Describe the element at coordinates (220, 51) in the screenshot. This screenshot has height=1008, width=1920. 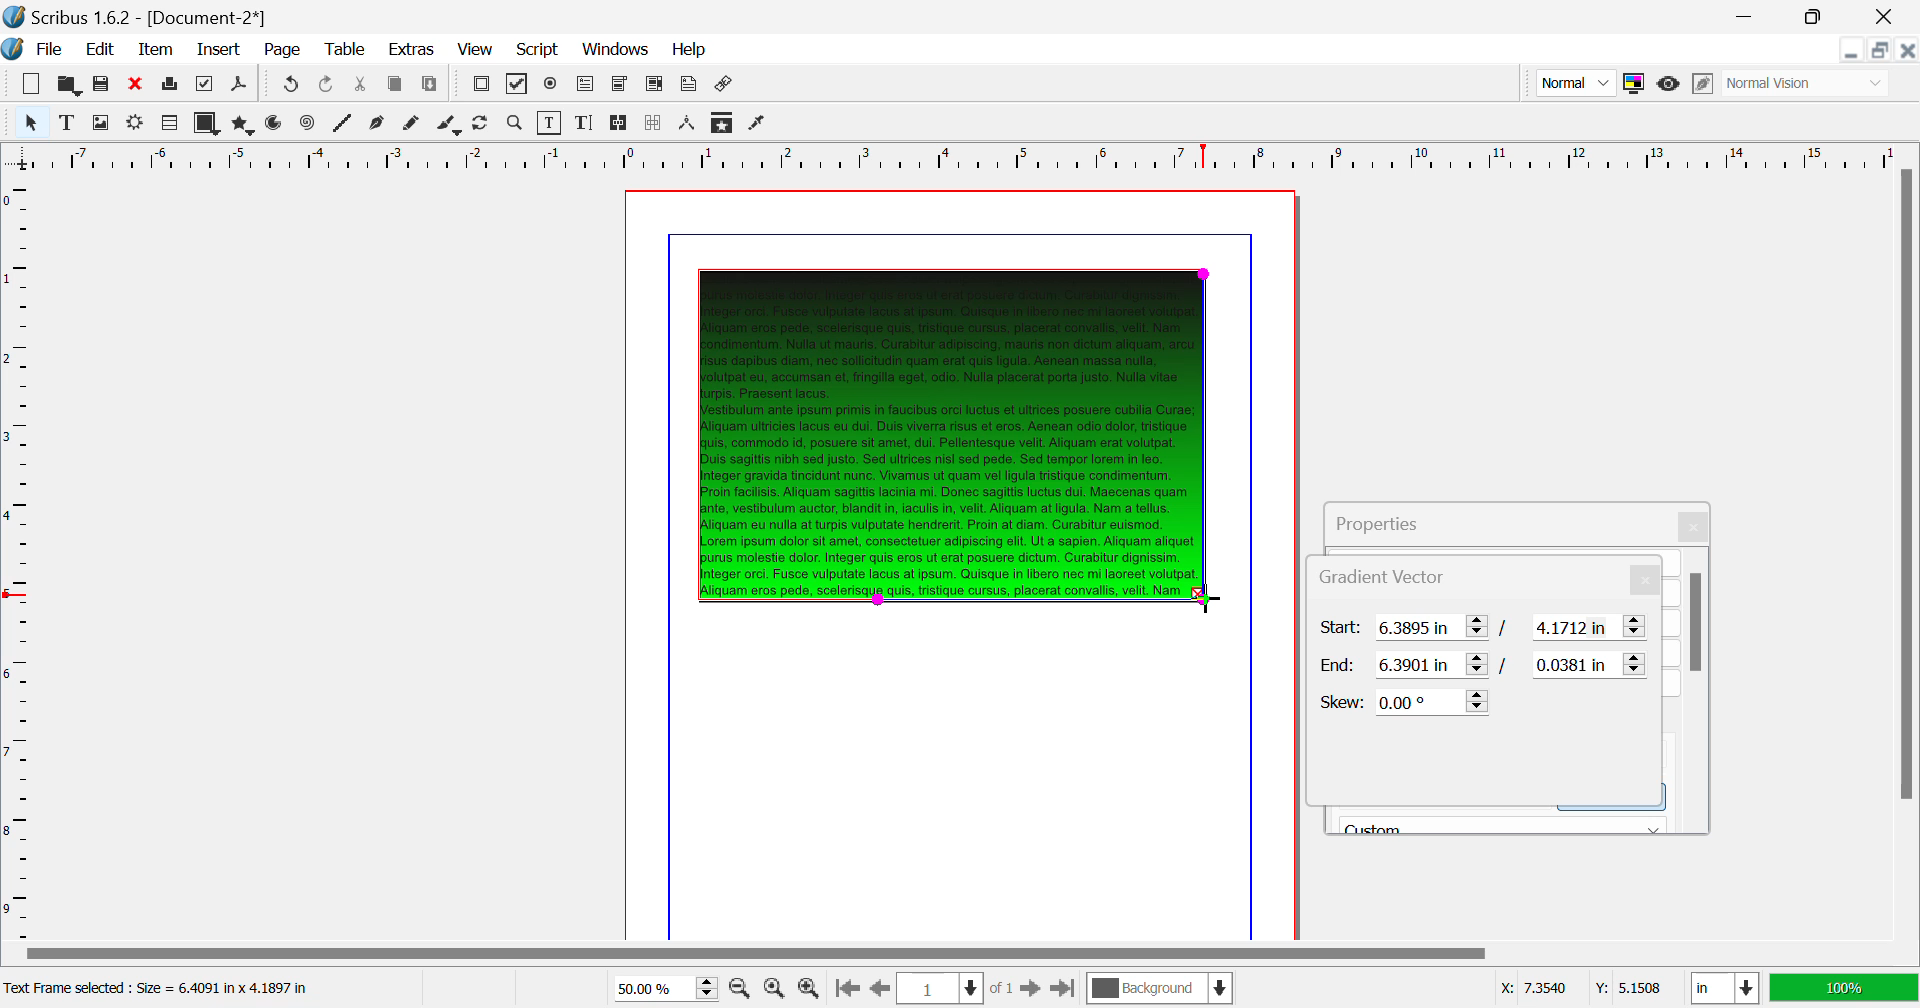
I see `Insert` at that location.